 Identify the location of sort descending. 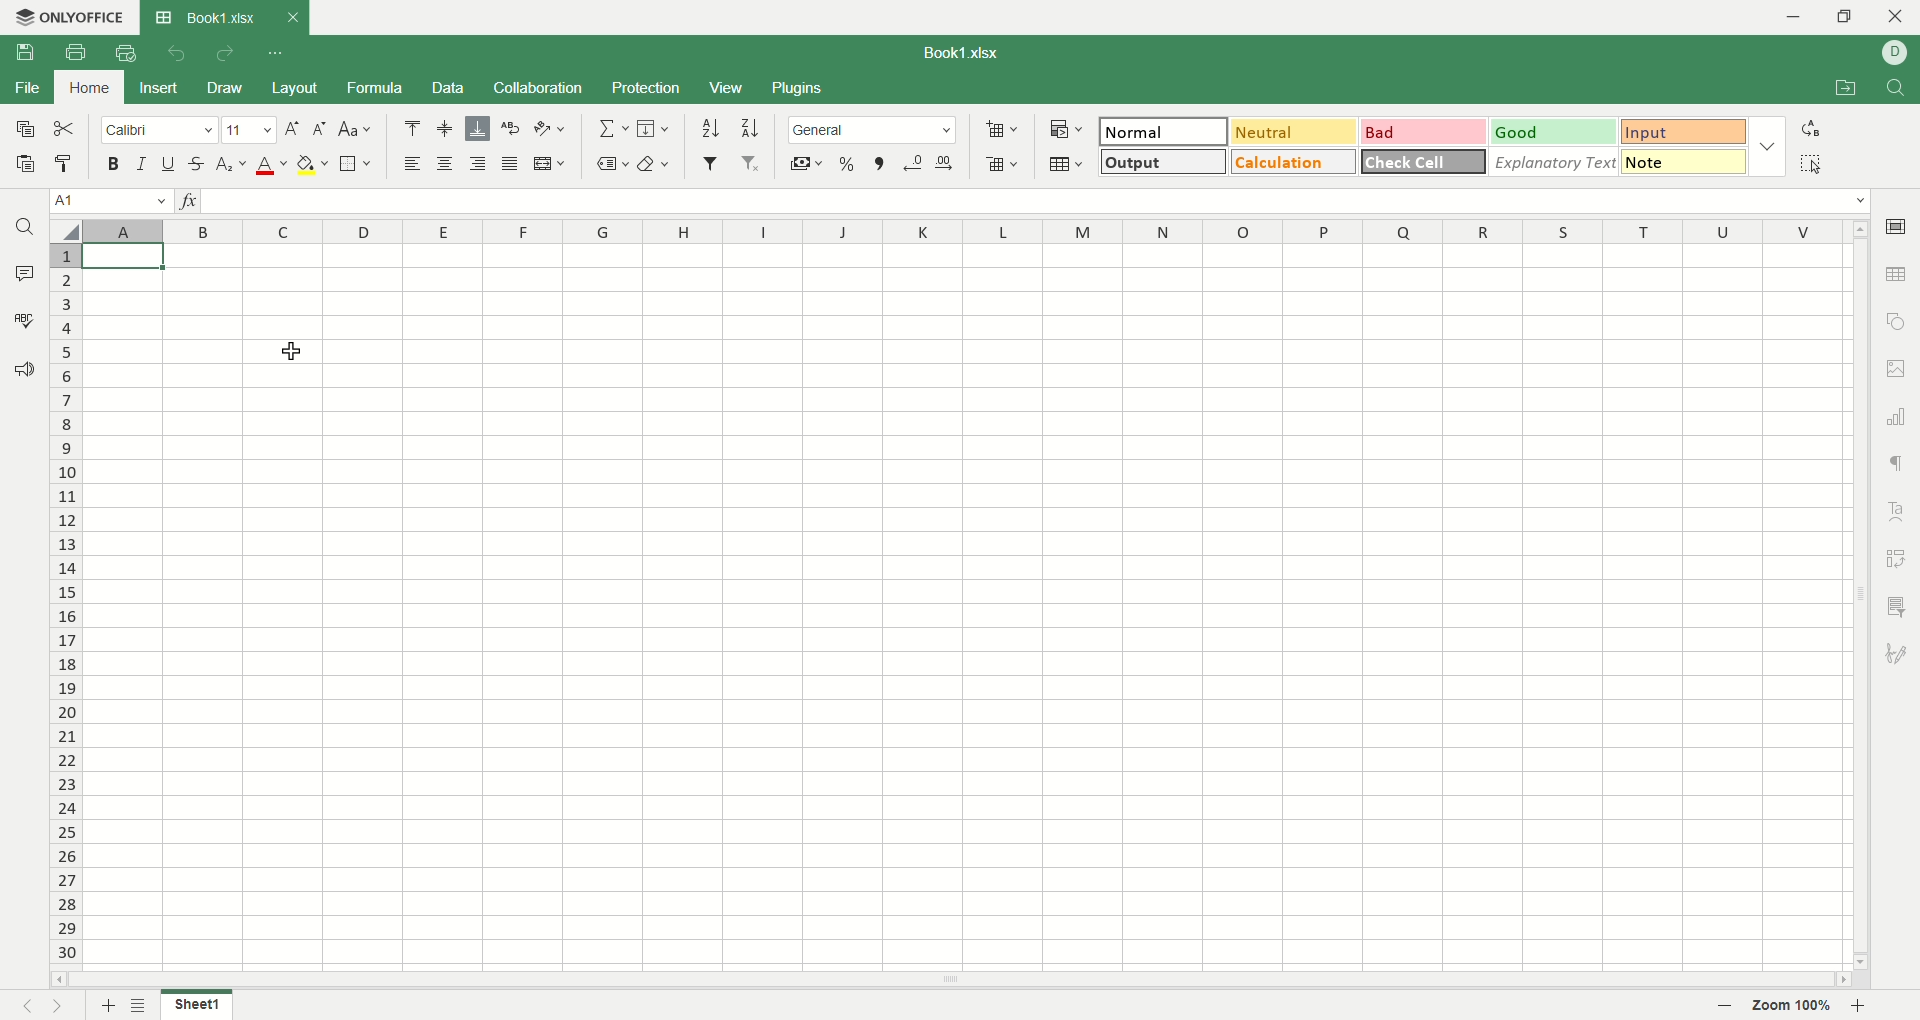
(751, 128).